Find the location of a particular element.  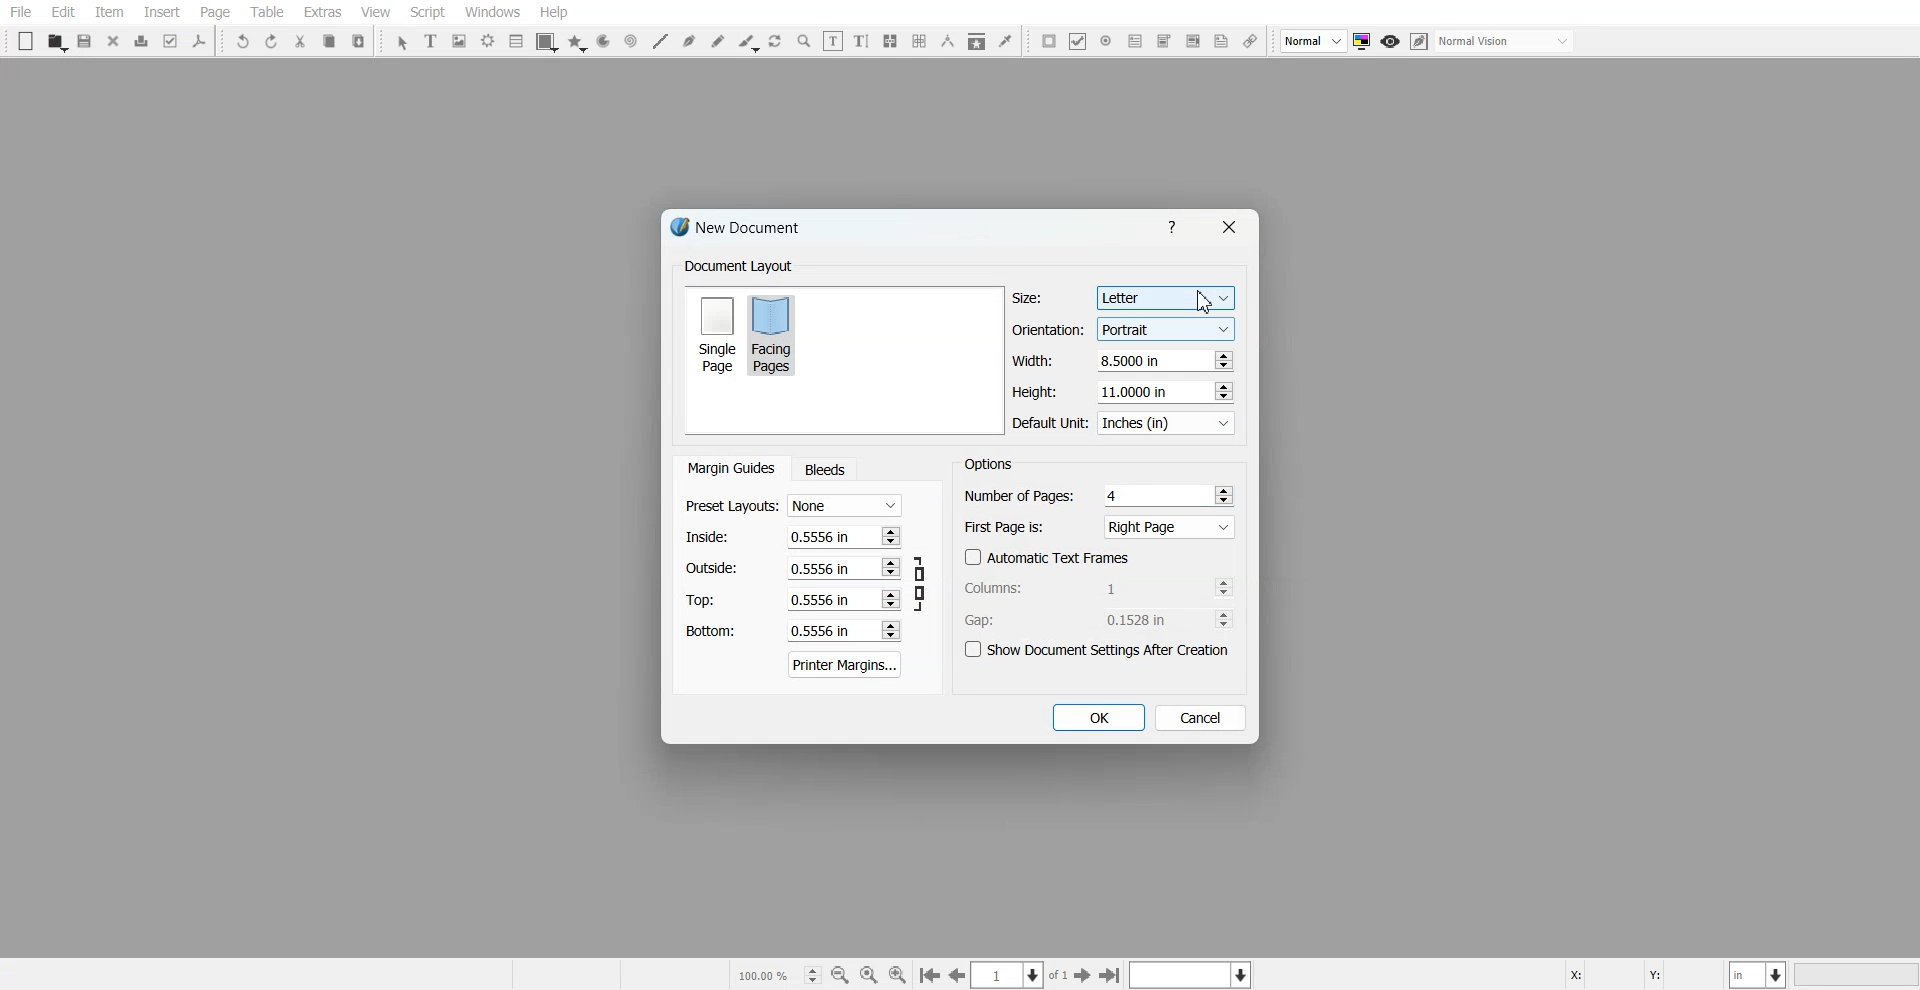

Single Page is located at coordinates (716, 333).